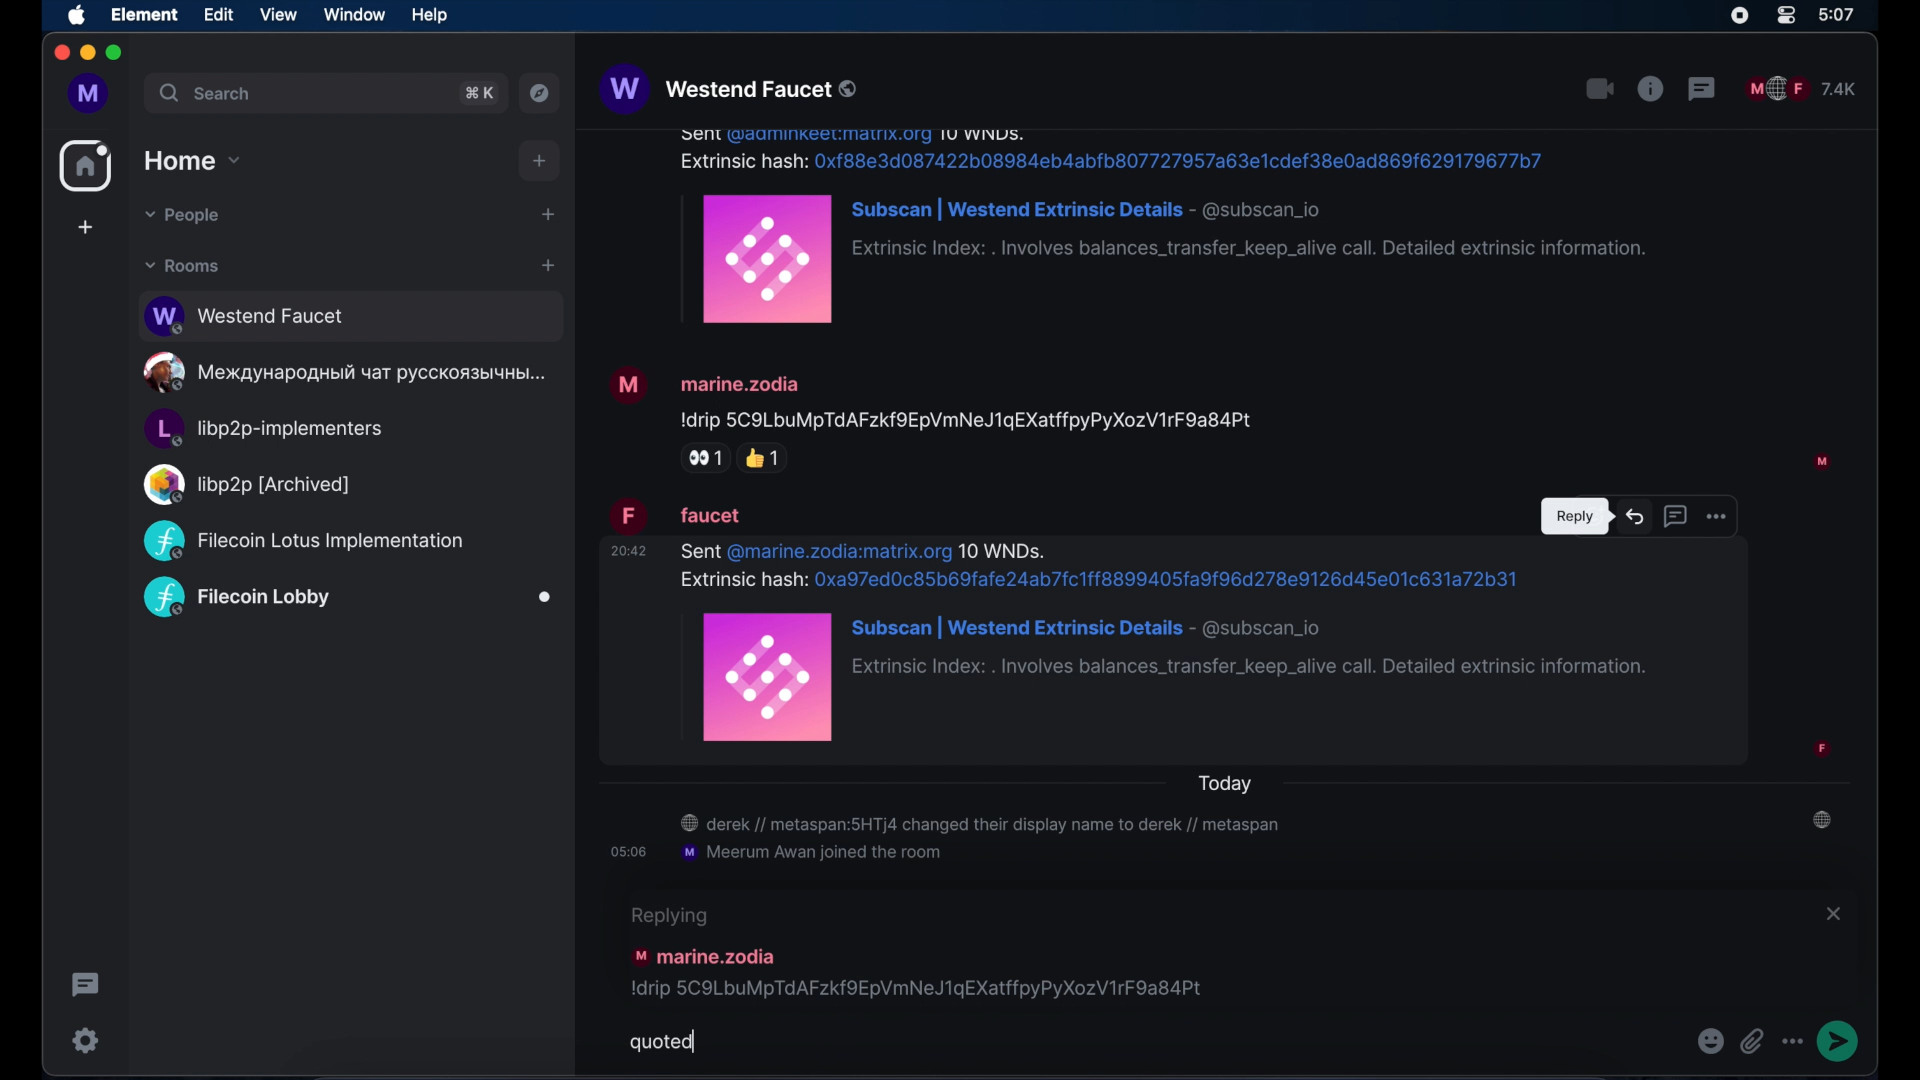 Image resolution: width=1920 pixels, height=1080 pixels. I want to click on add, so click(540, 160).